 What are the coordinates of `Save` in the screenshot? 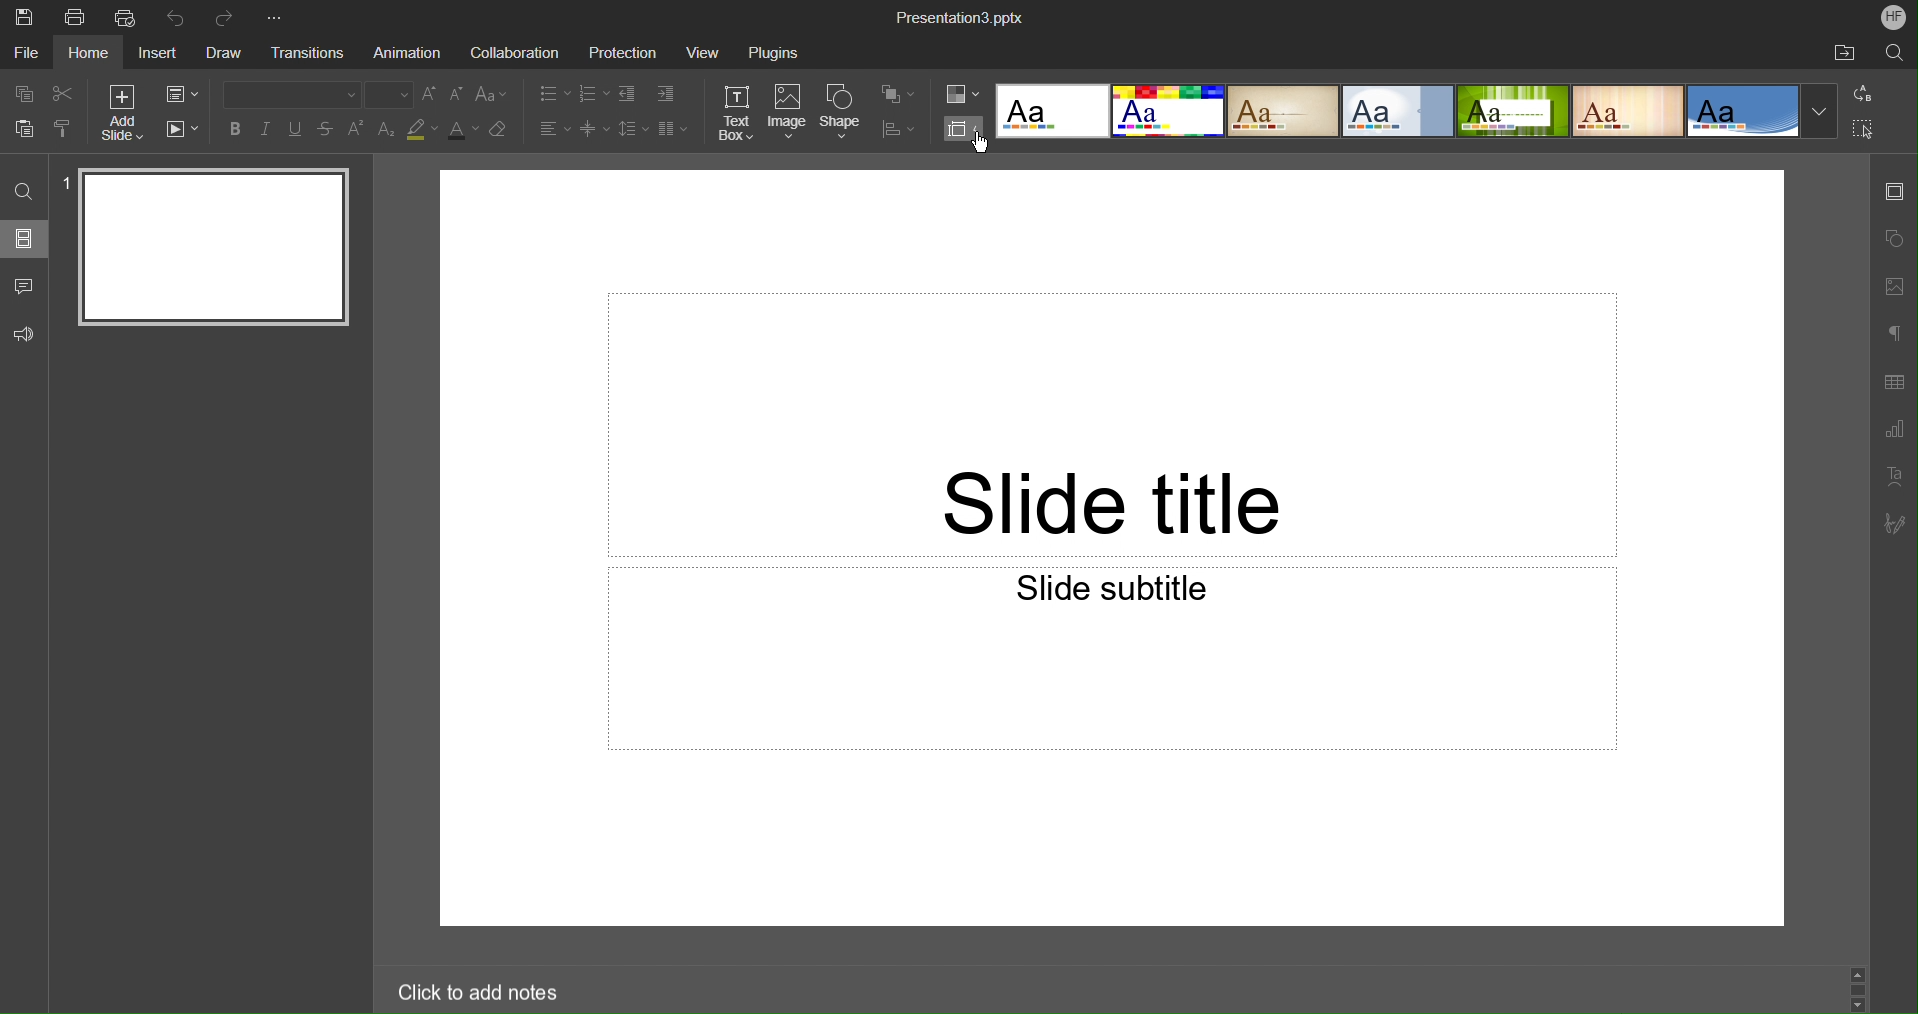 It's located at (26, 17).